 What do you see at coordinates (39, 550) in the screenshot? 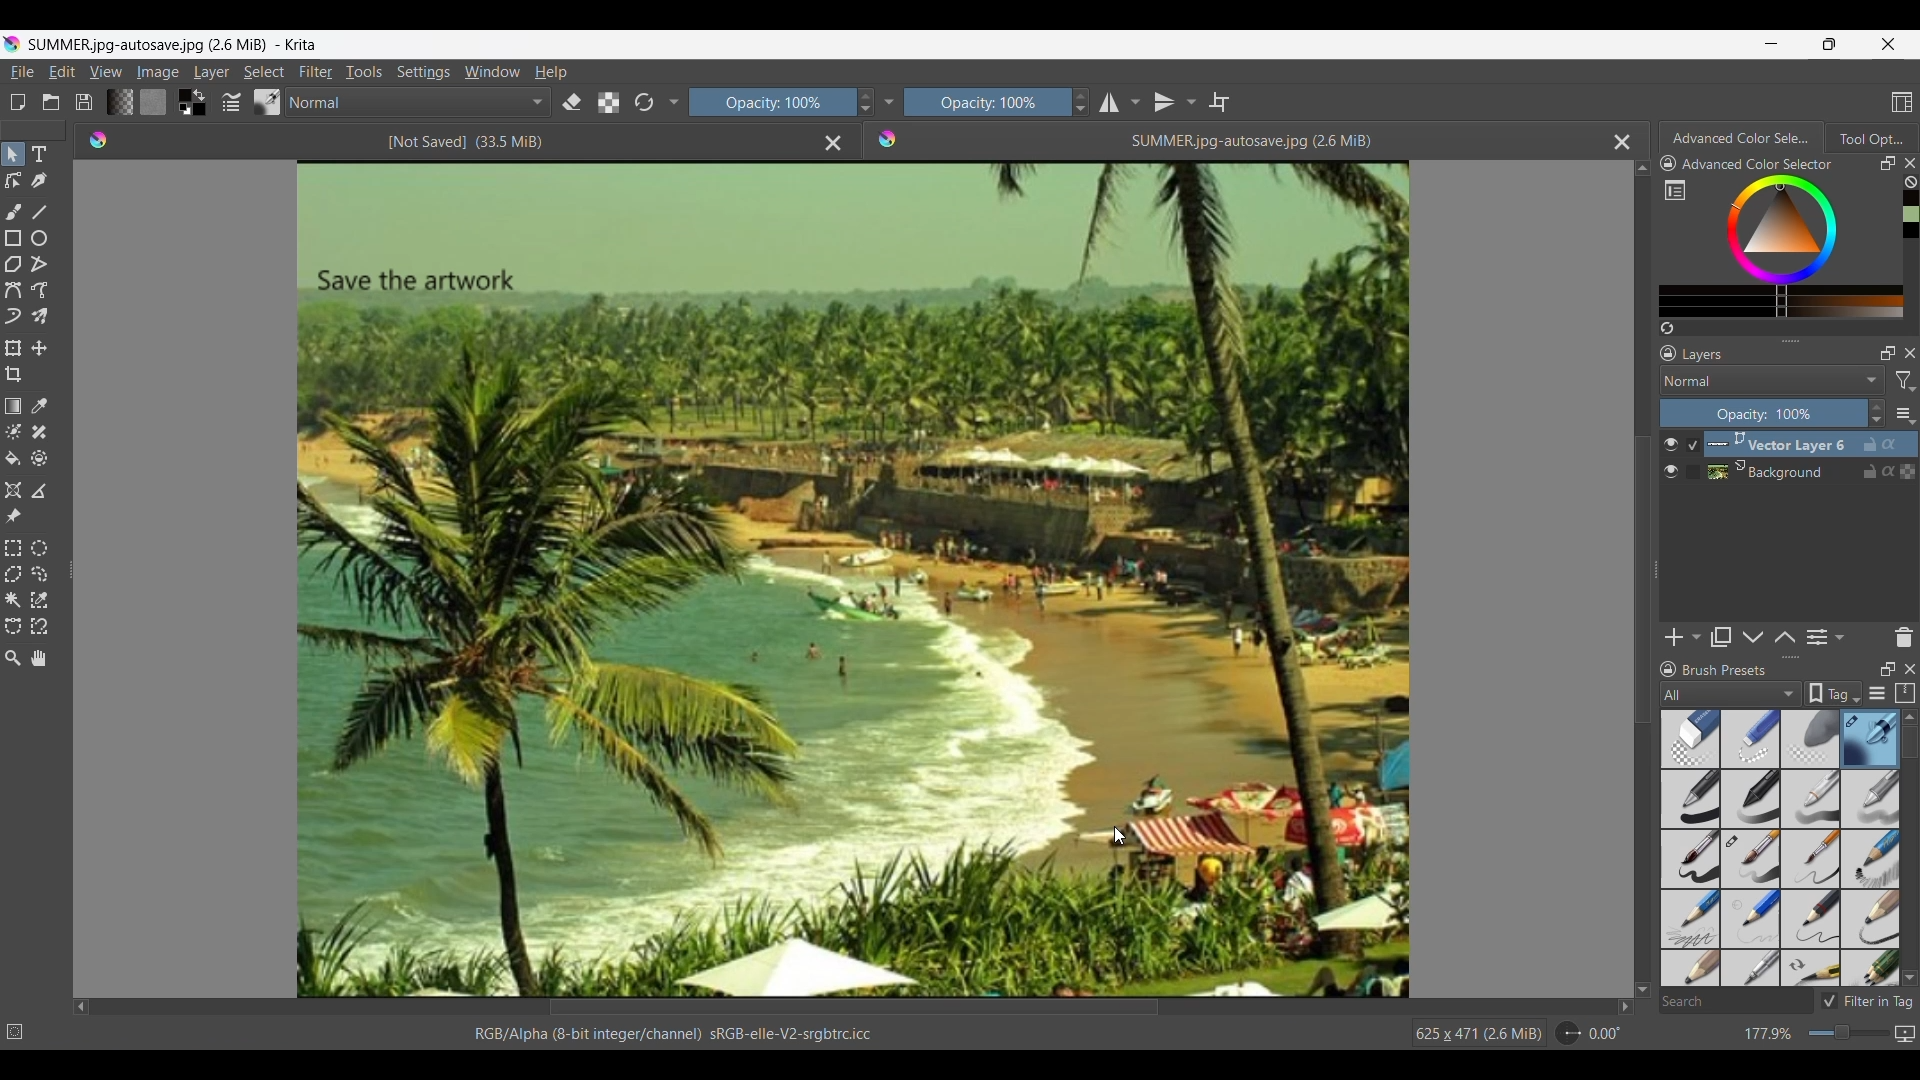
I see `Elliptical selection tool` at bounding box center [39, 550].